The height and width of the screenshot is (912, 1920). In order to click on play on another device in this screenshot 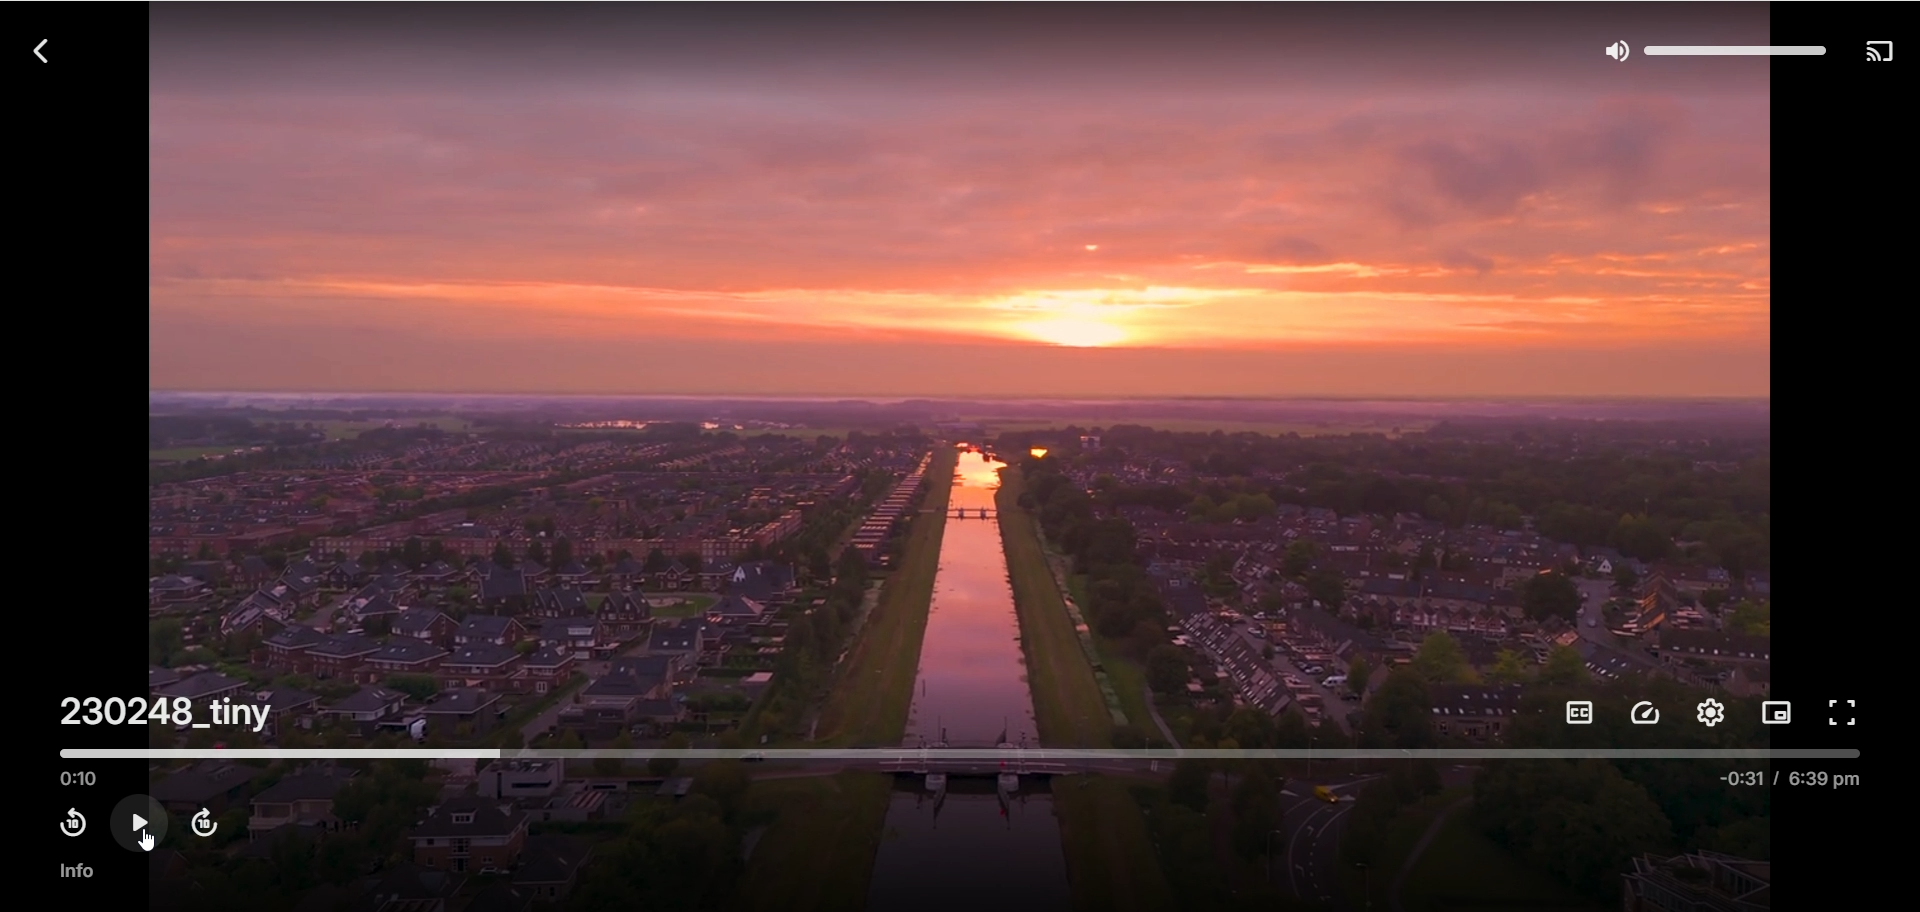, I will do `click(1883, 53)`.